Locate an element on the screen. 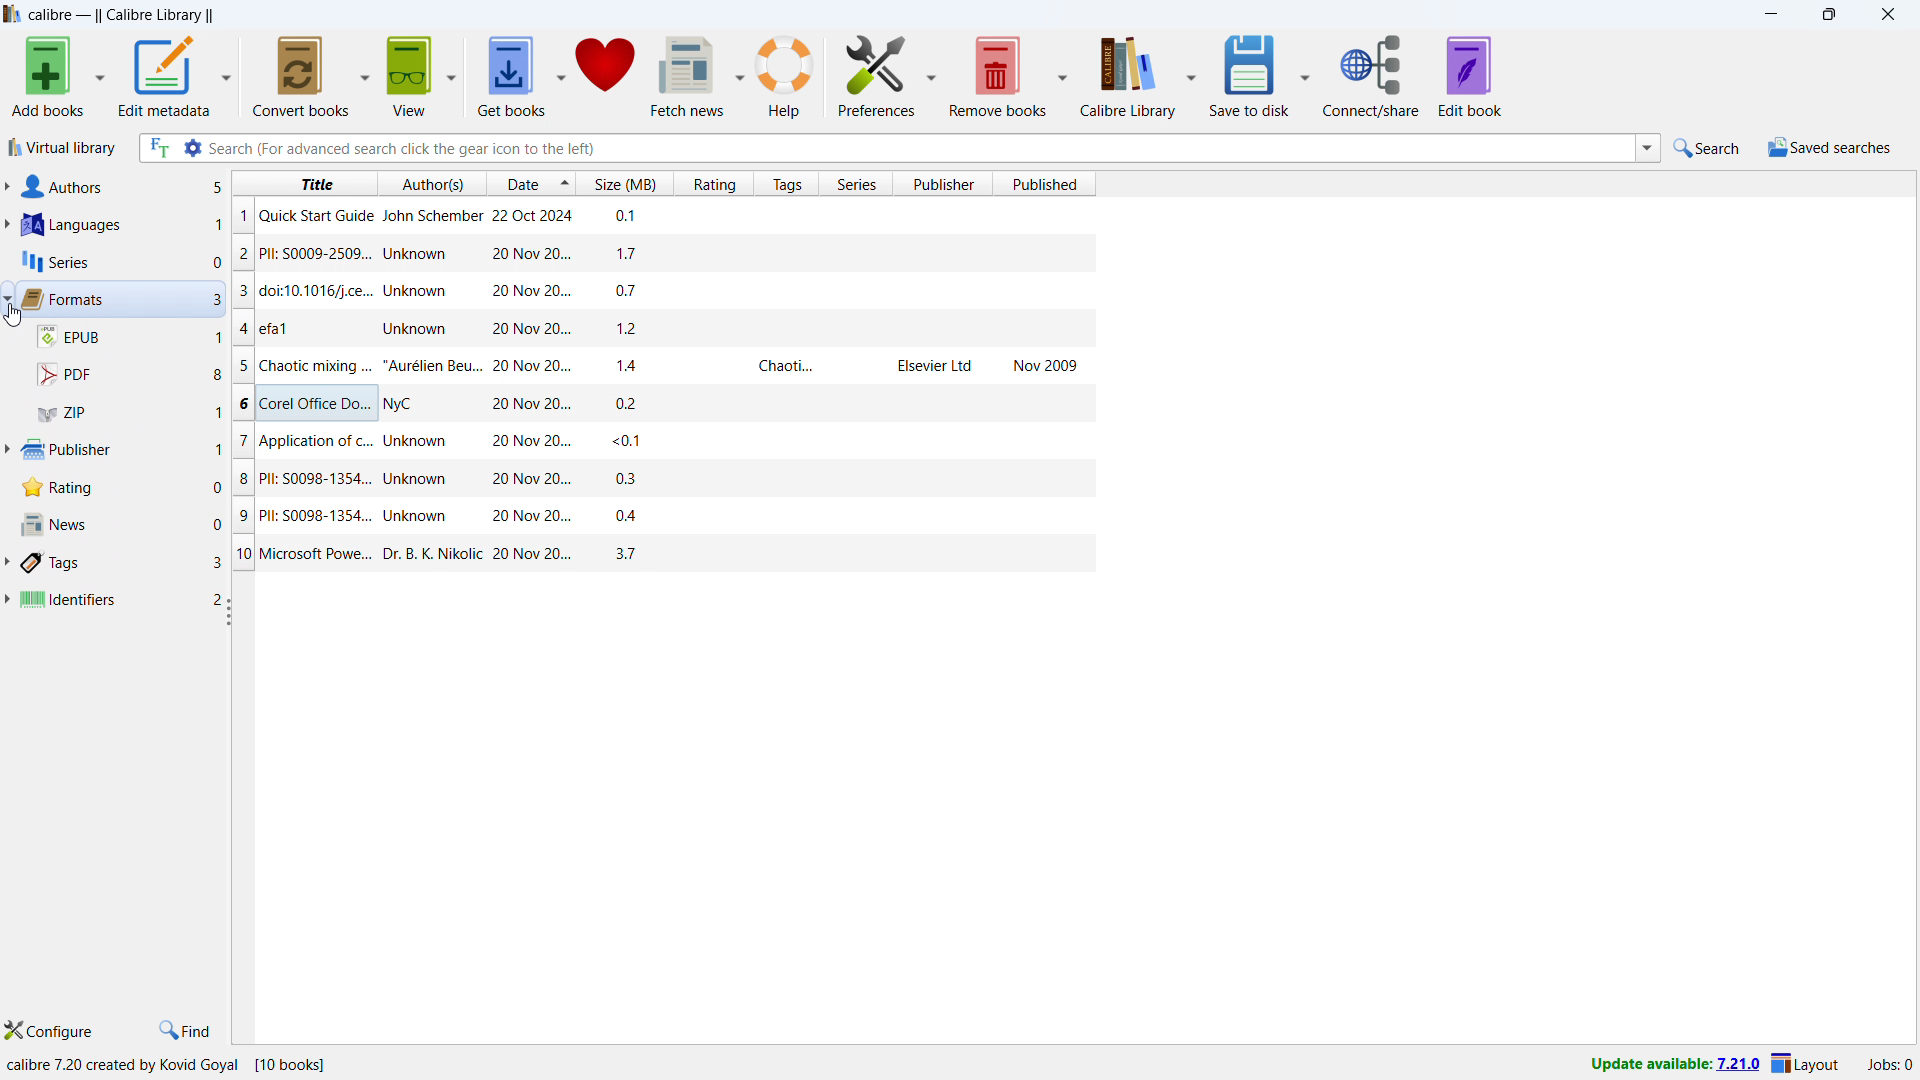 The width and height of the screenshot is (1920, 1080). remove books is located at coordinates (998, 76).